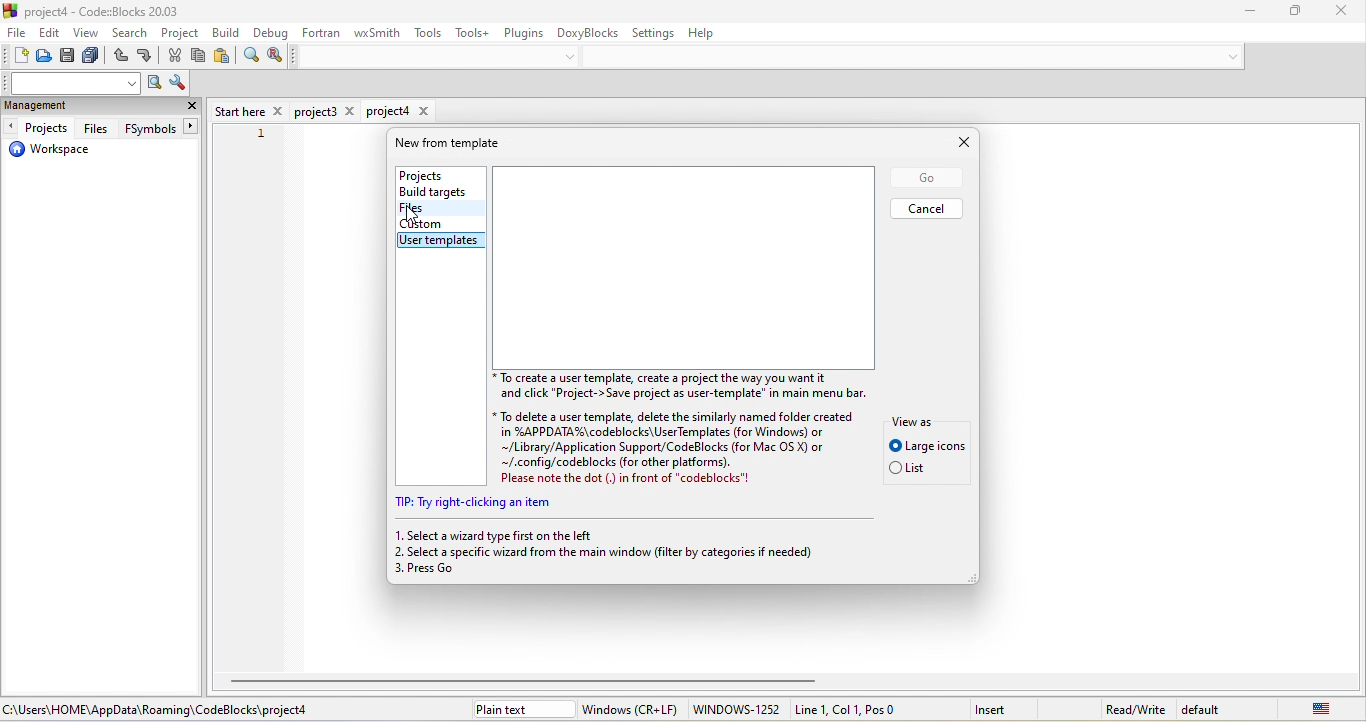  Describe the element at coordinates (39, 128) in the screenshot. I see `projects` at that location.